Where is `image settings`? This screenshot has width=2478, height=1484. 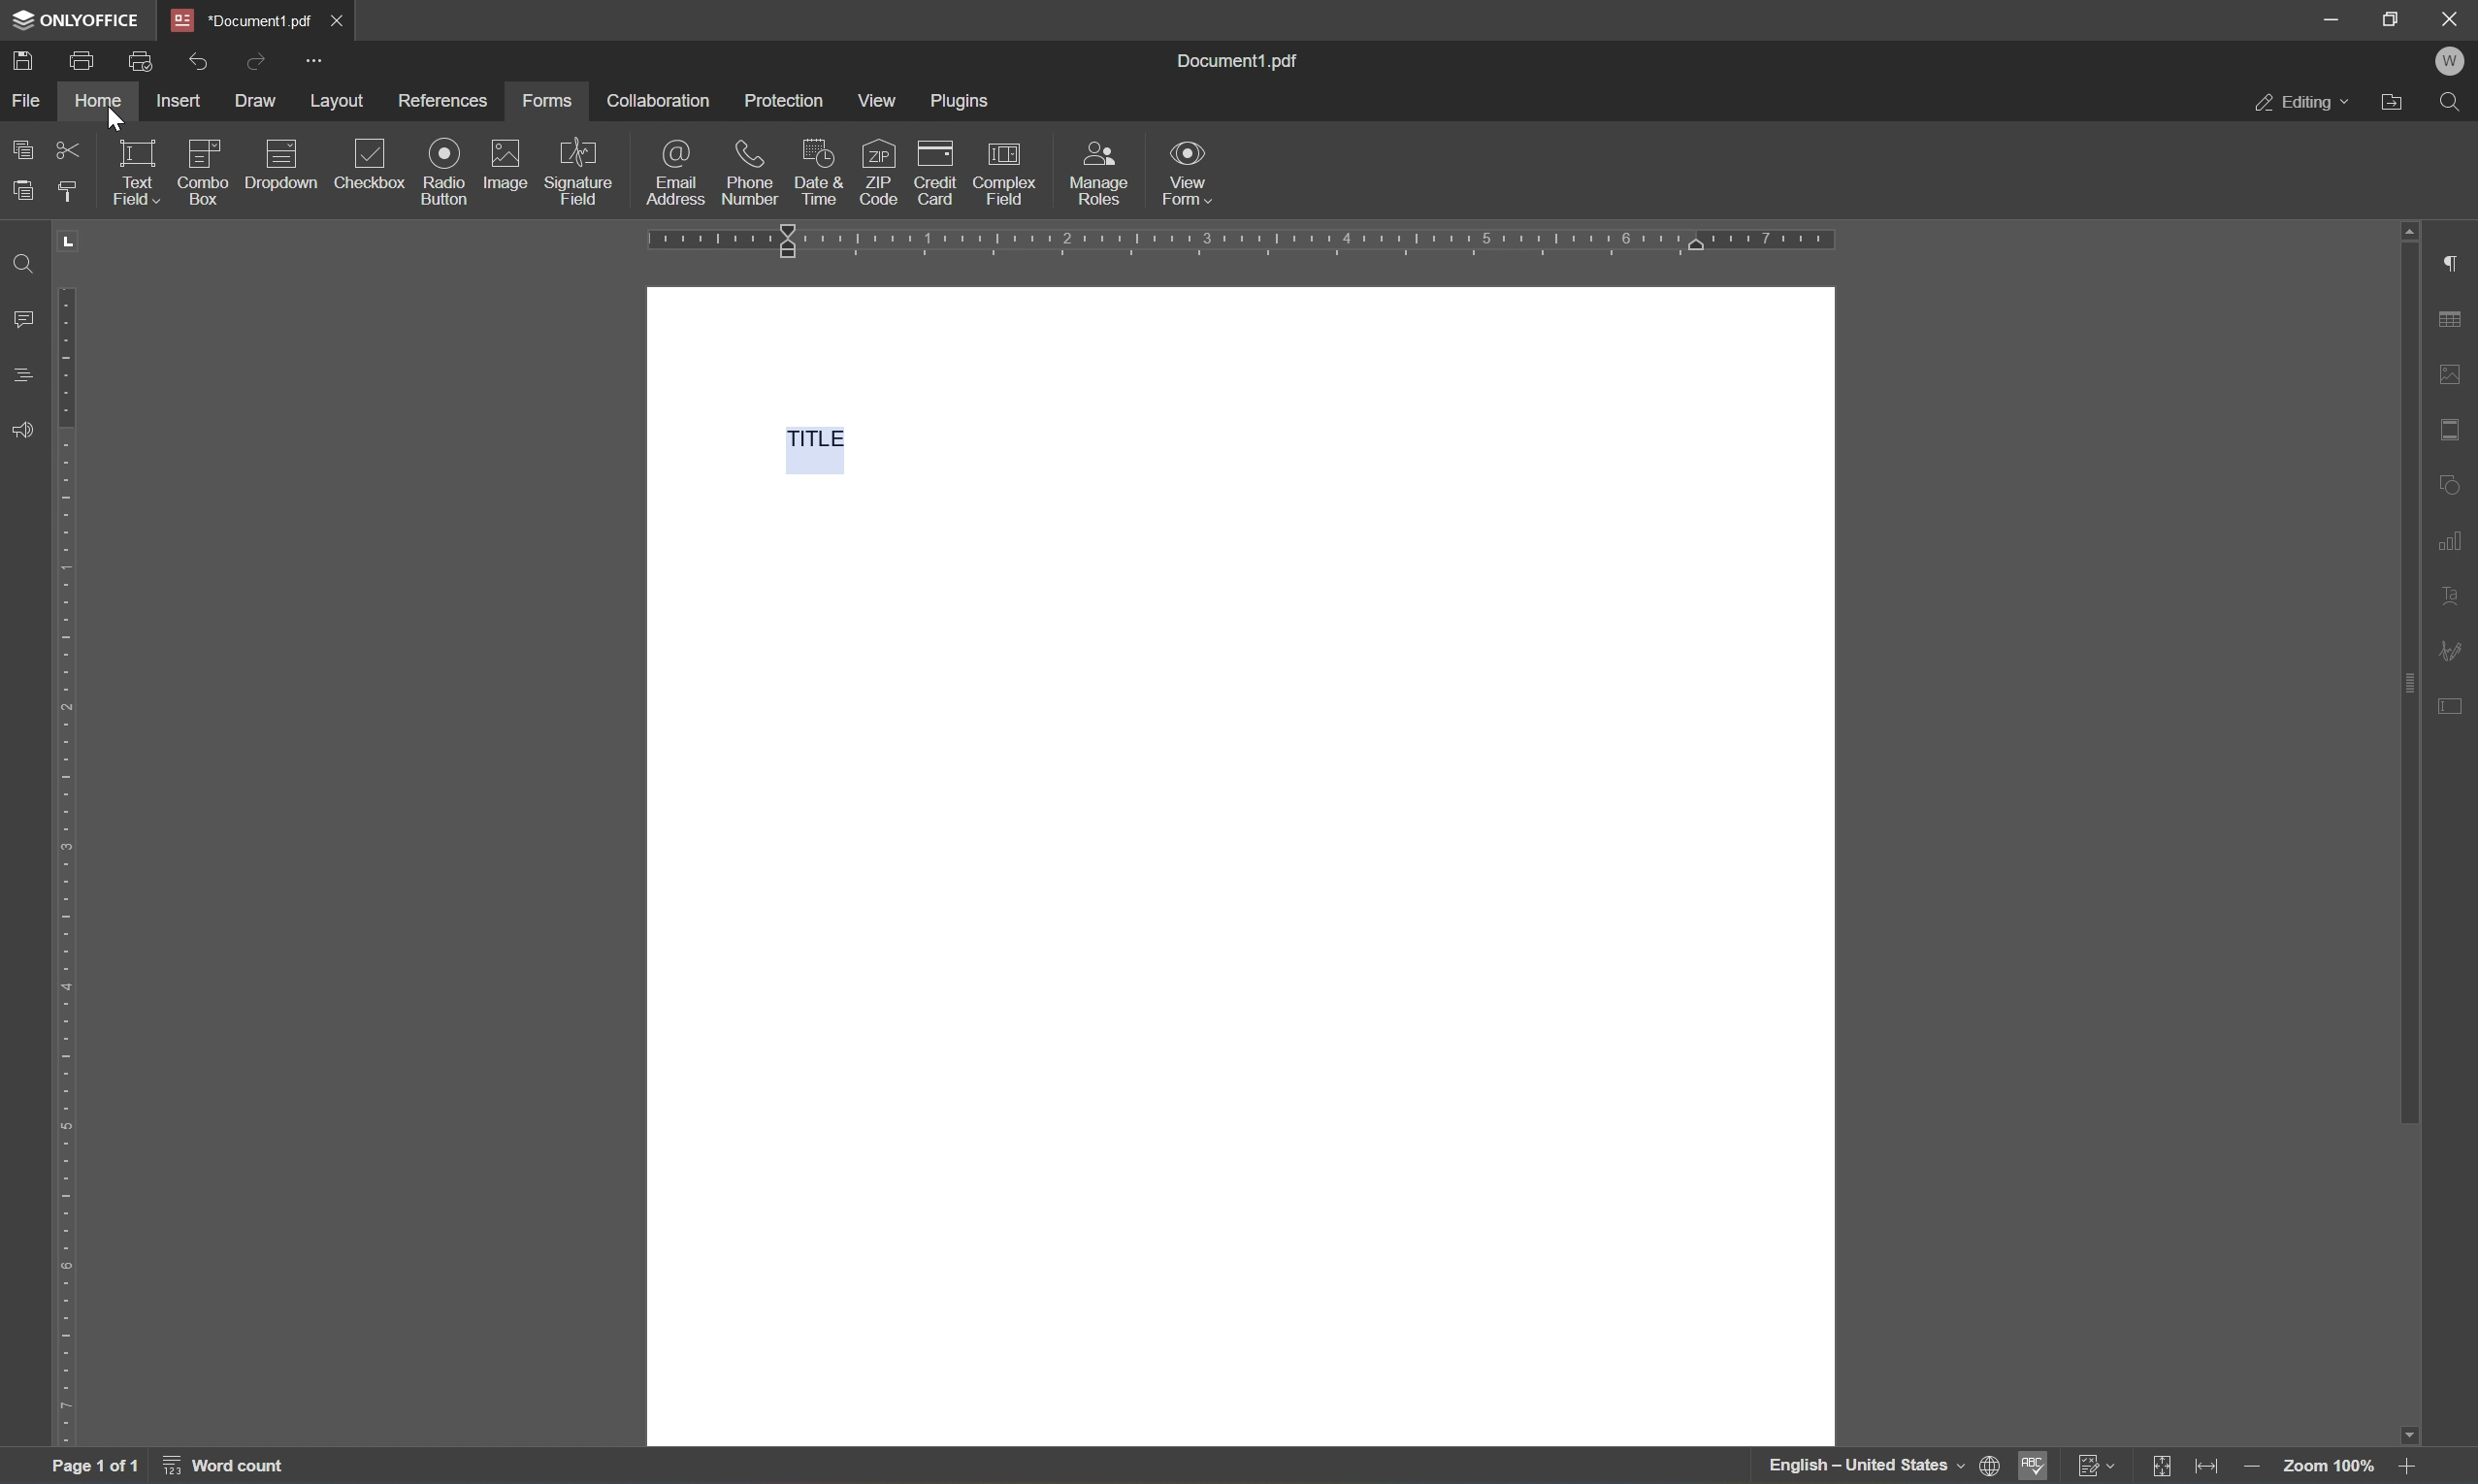
image settings is located at coordinates (2456, 374).